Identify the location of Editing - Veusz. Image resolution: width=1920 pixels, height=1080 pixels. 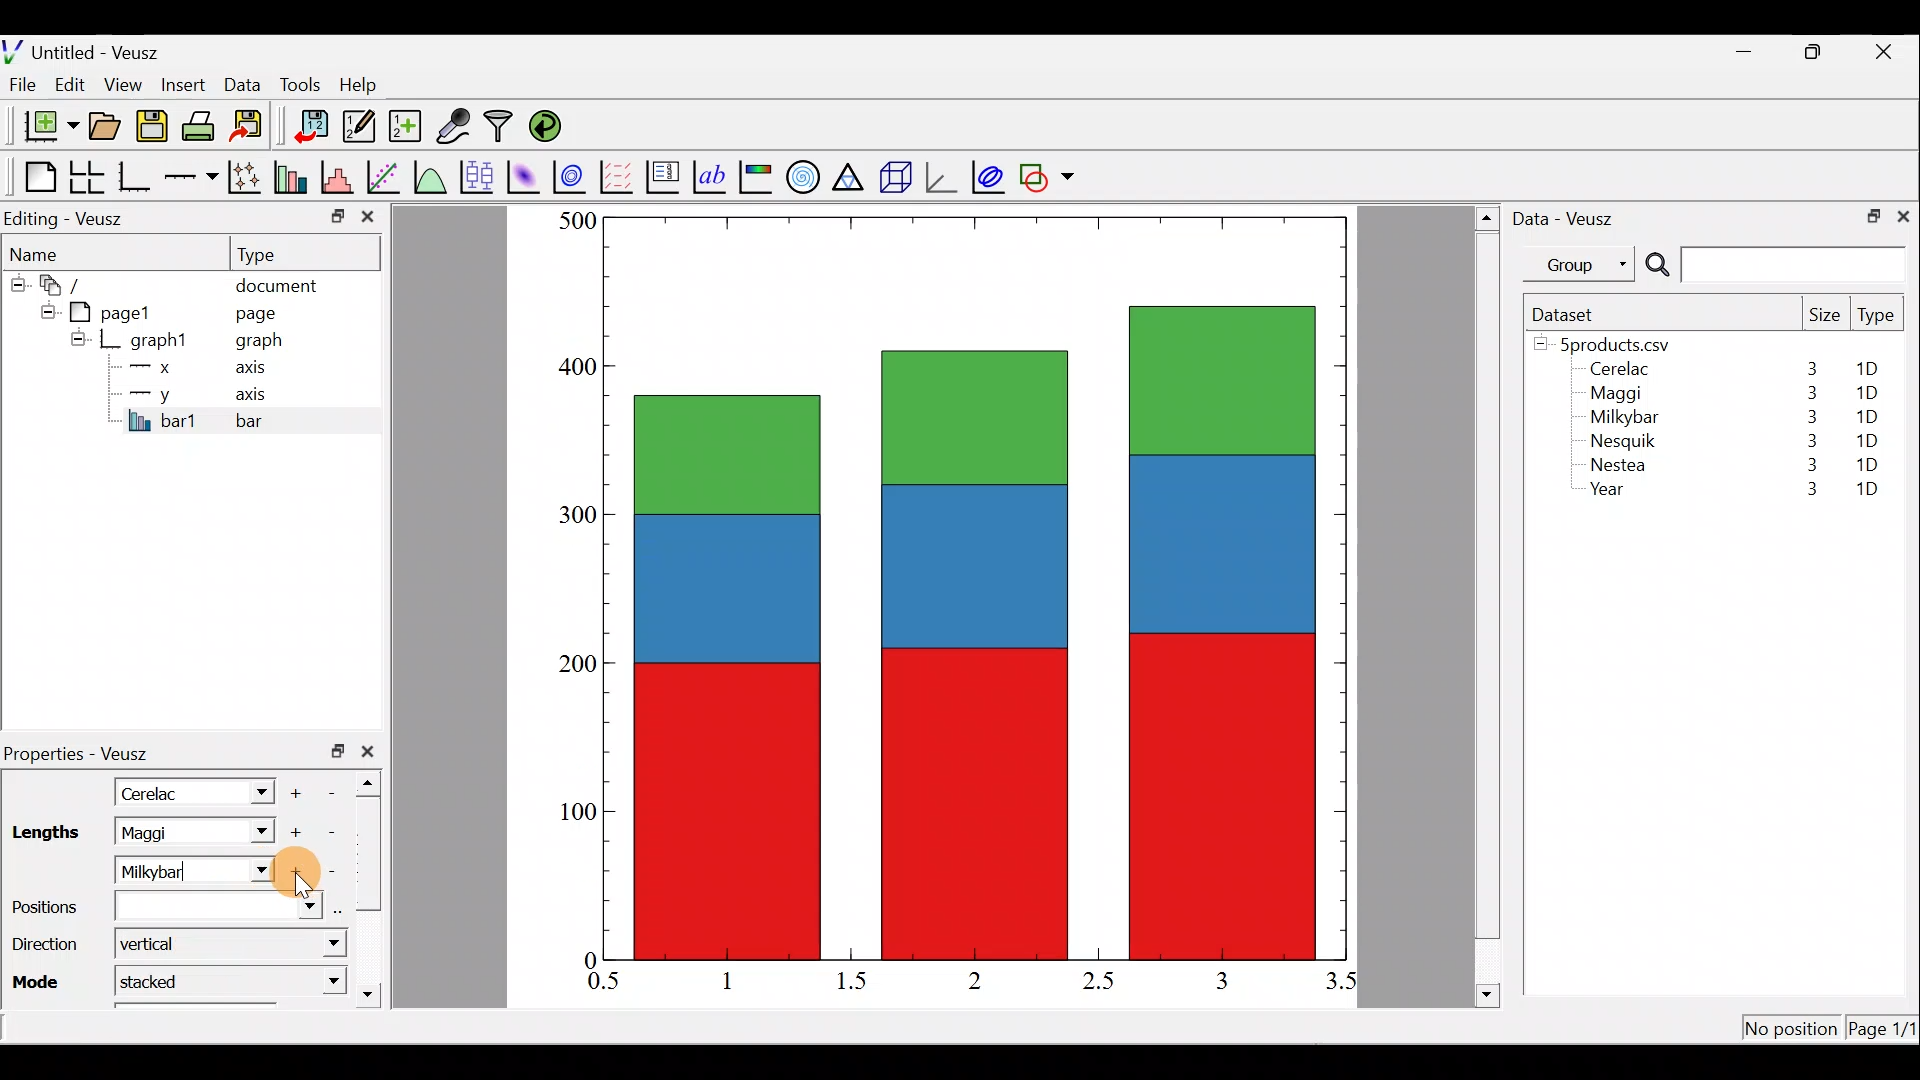
(68, 218).